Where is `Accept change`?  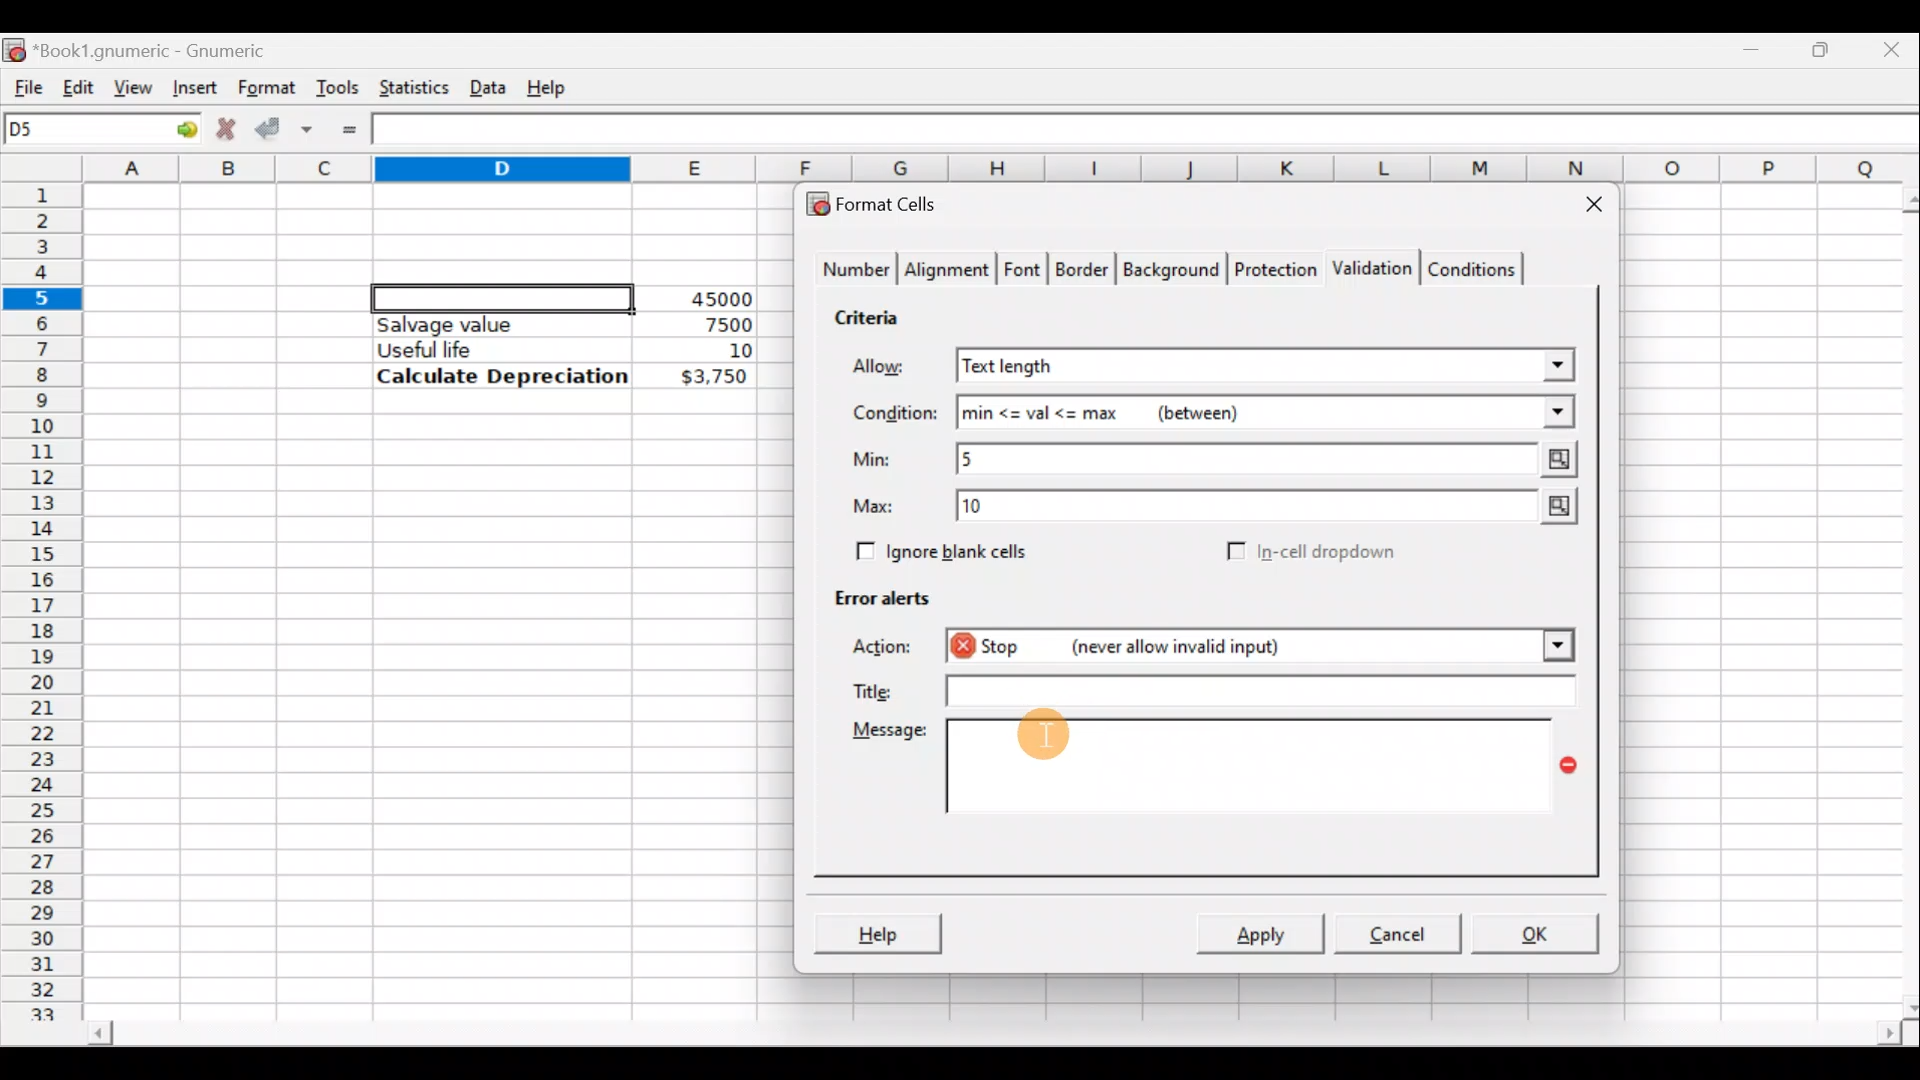 Accept change is located at coordinates (284, 126).